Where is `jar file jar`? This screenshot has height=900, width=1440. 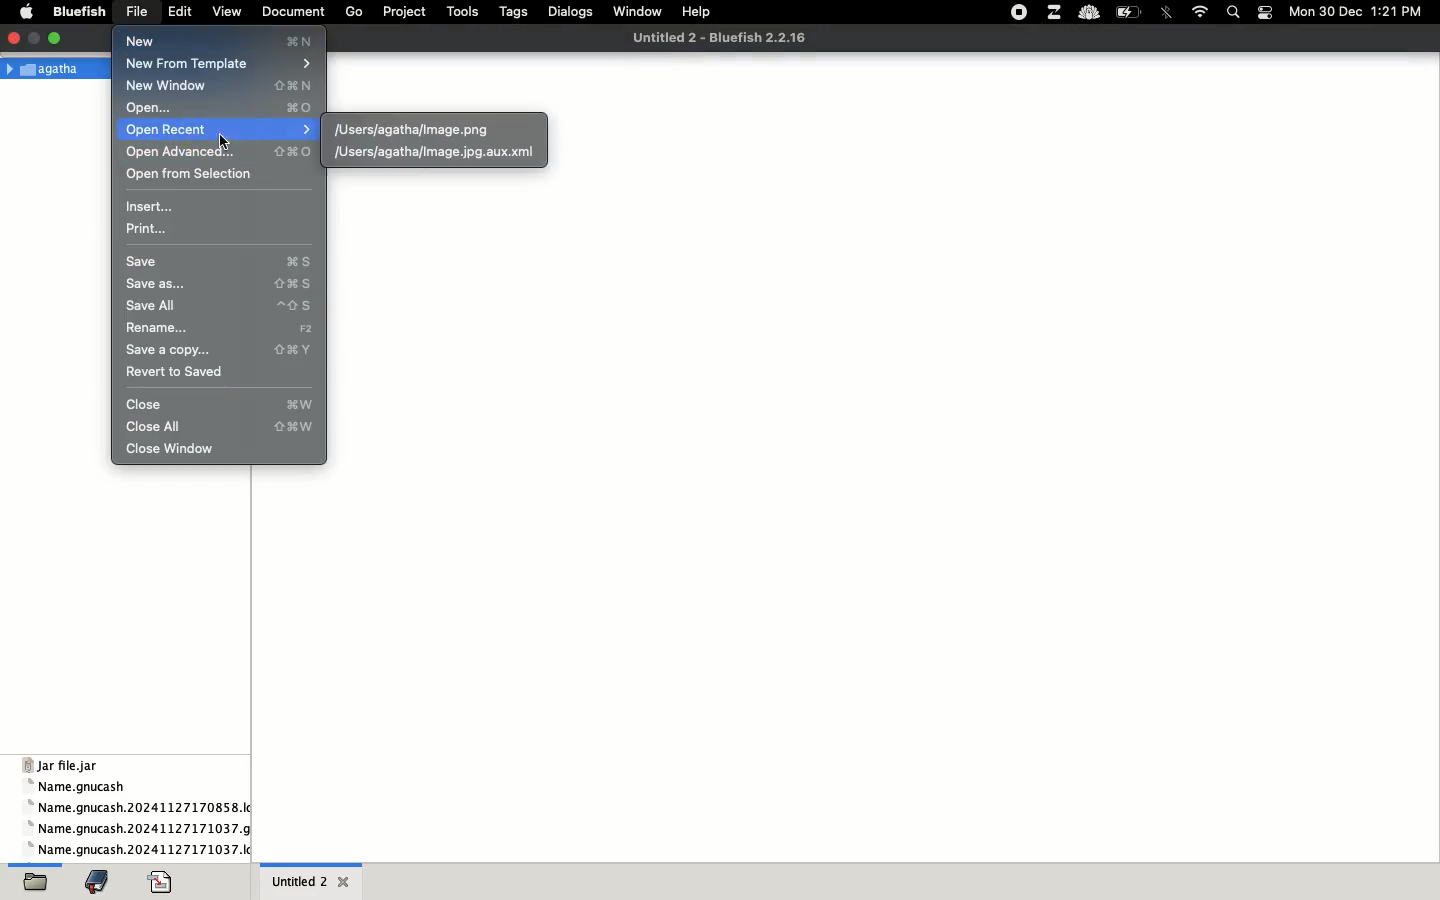 jar file jar is located at coordinates (61, 763).